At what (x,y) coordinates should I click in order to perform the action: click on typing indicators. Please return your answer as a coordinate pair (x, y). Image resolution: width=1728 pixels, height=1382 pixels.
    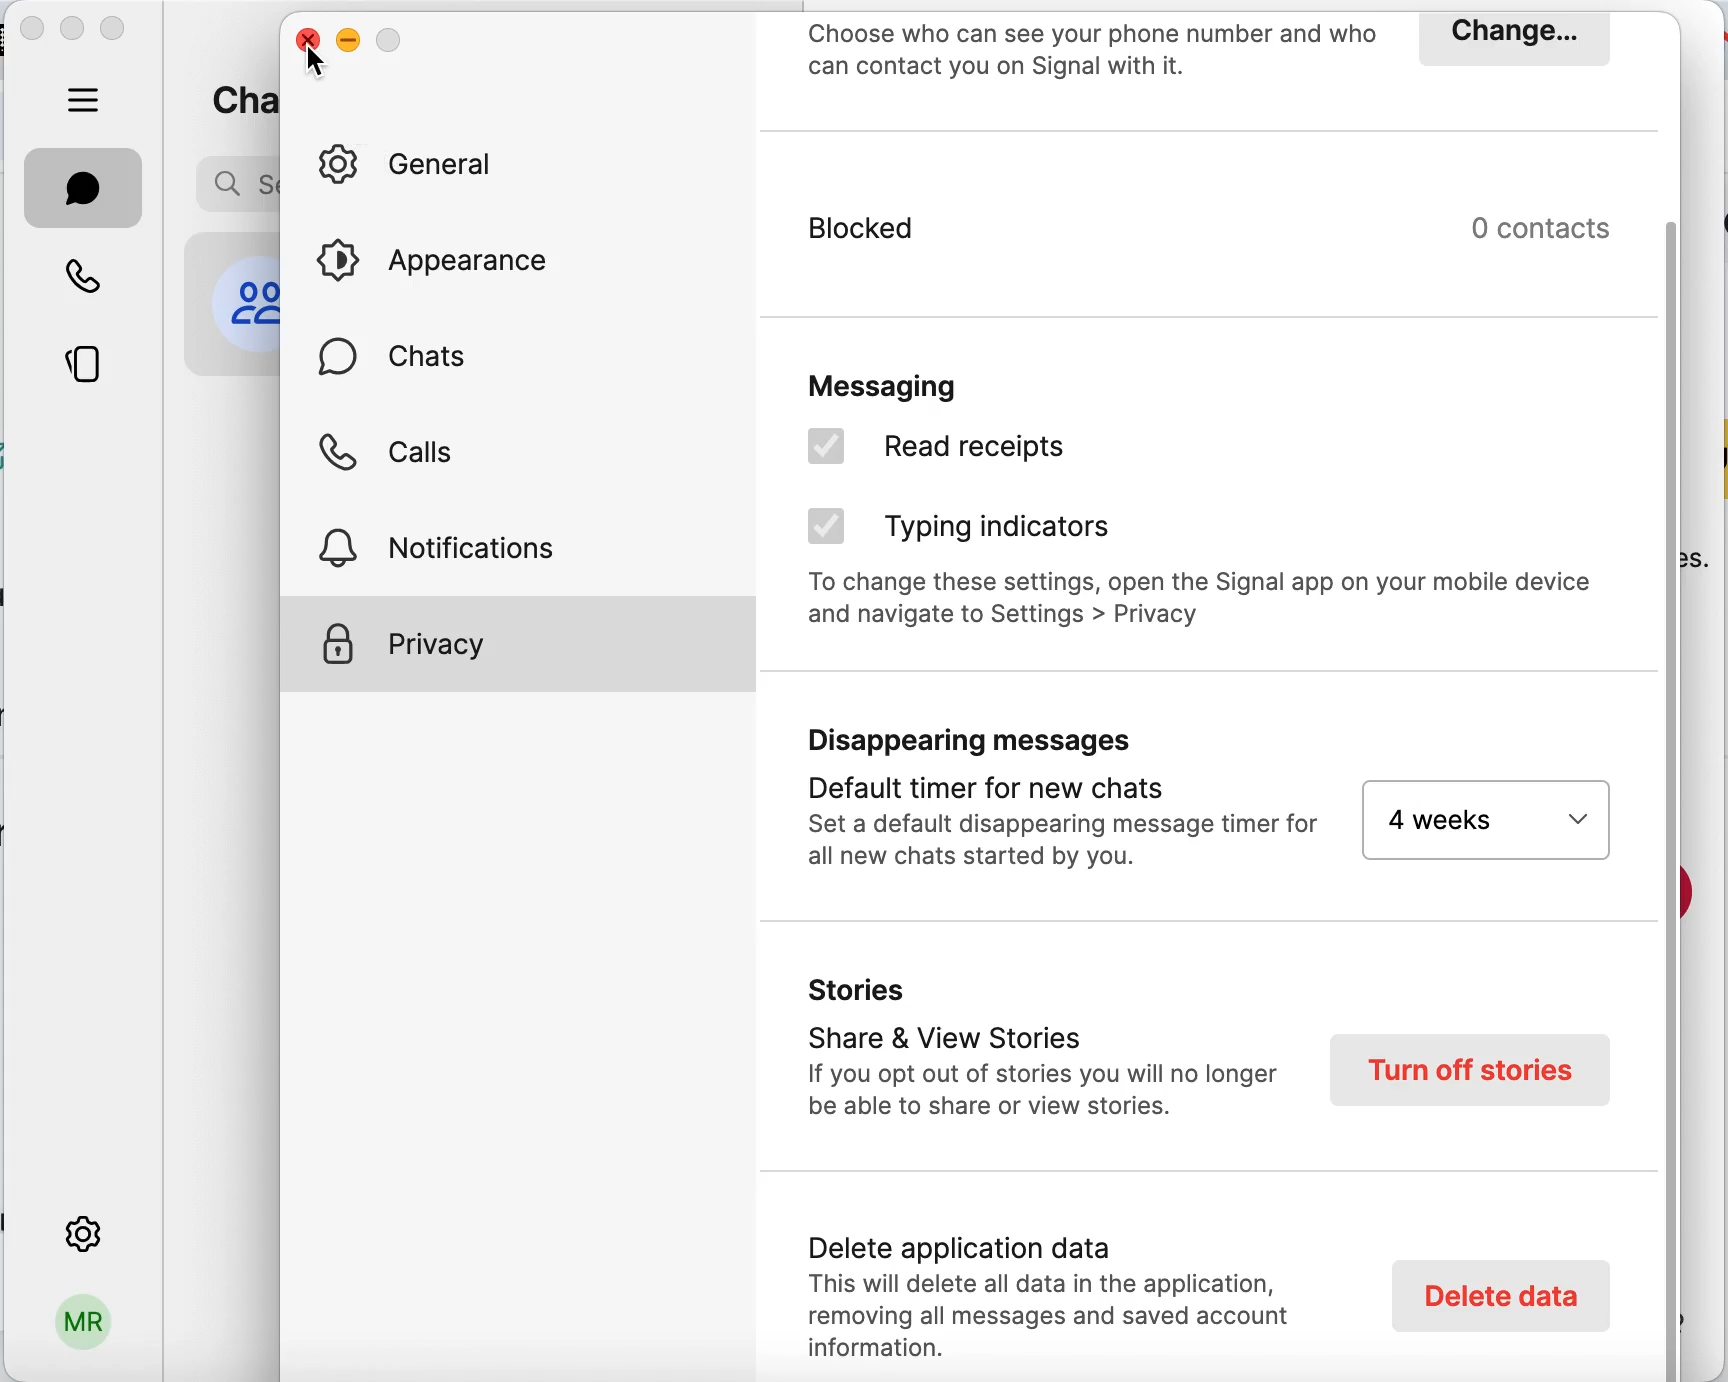
    Looking at the image, I should click on (999, 526).